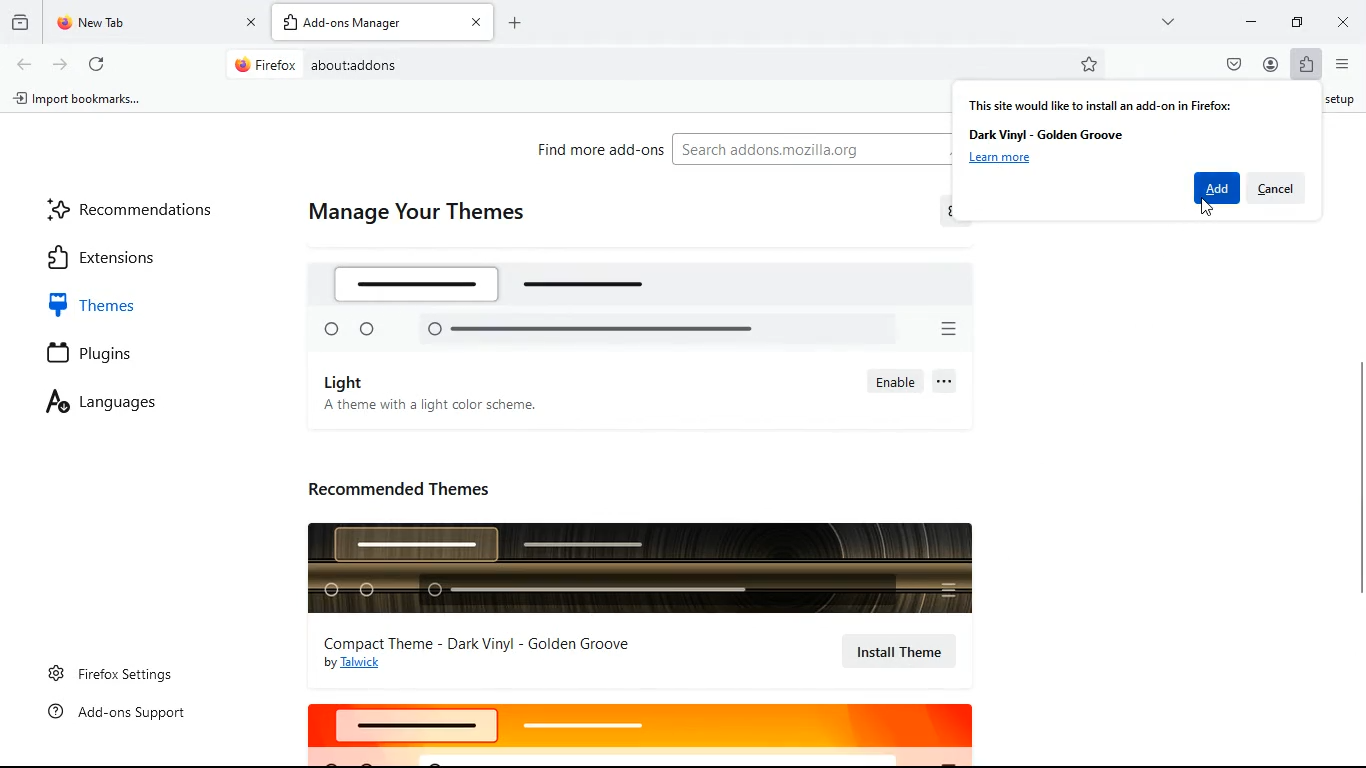 This screenshot has height=768, width=1366. Describe the element at coordinates (636, 566) in the screenshot. I see `logo` at that location.